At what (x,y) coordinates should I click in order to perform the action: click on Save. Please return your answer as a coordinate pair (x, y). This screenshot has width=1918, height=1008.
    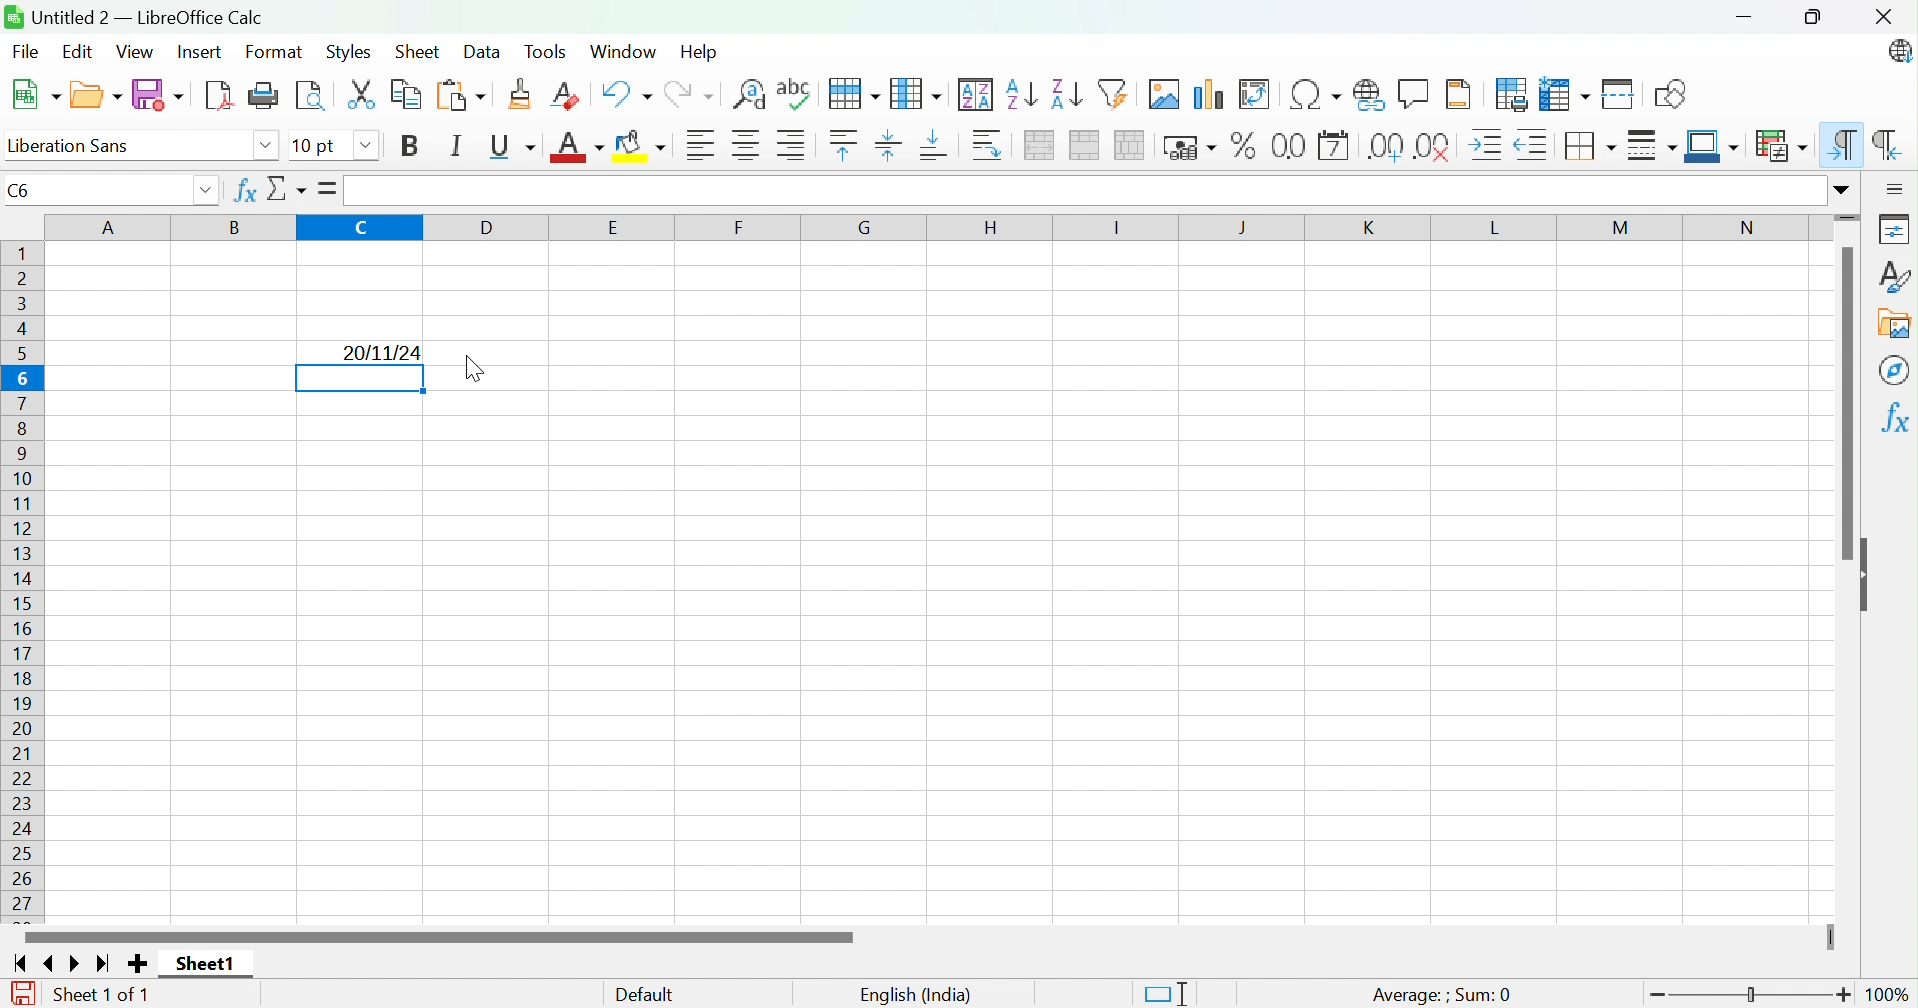
    Looking at the image, I should click on (160, 93).